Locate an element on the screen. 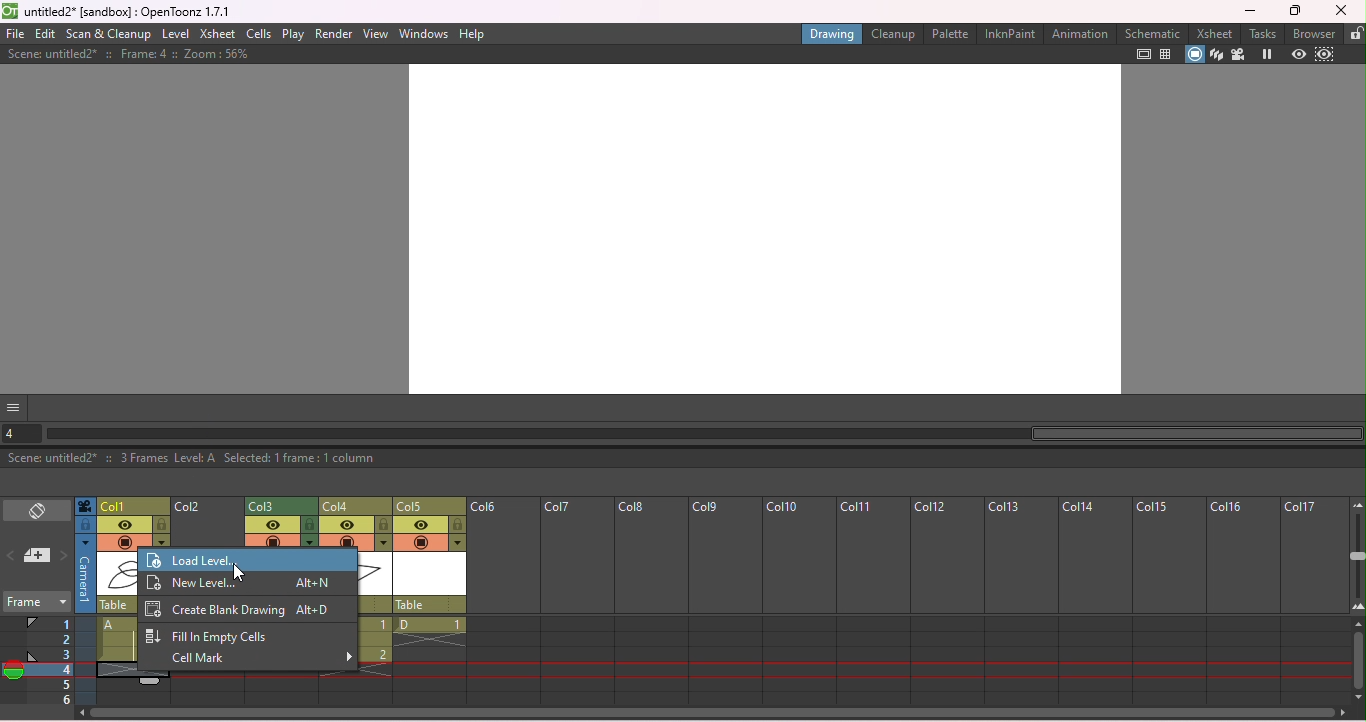 The height and width of the screenshot is (722, 1366). Lock toggle is located at coordinates (458, 525).